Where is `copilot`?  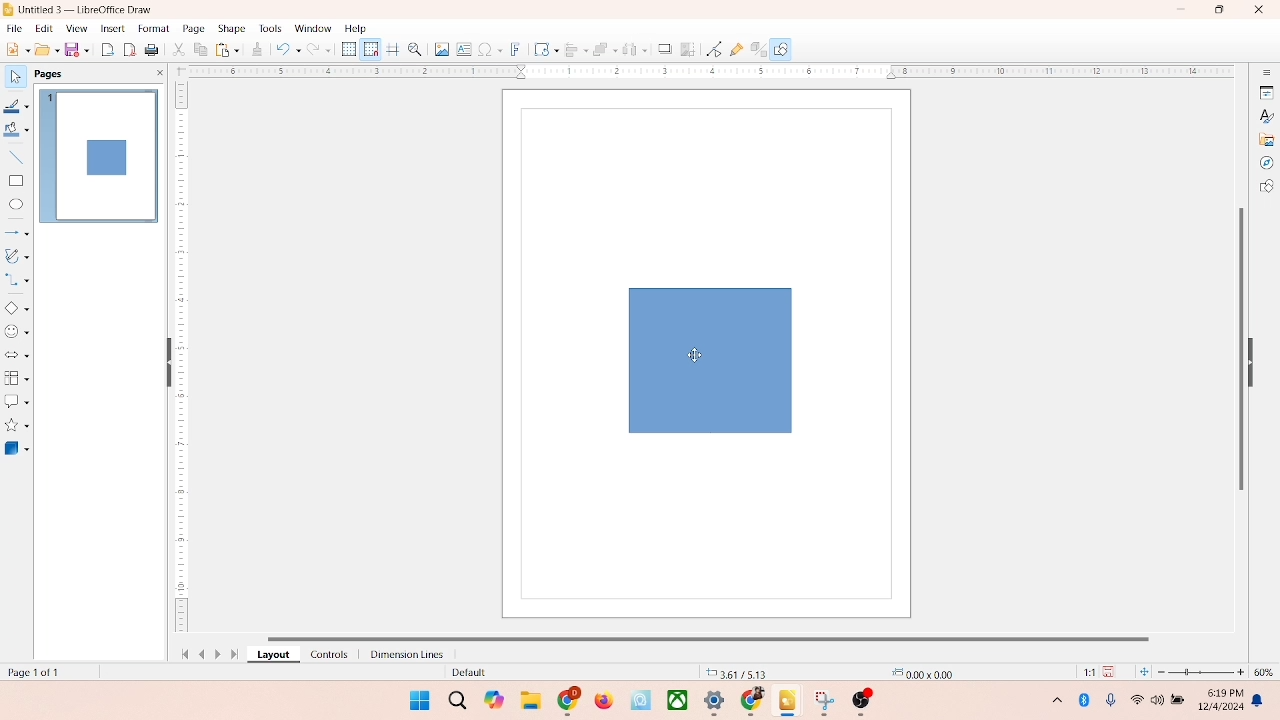 copilot is located at coordinates (496, 700).